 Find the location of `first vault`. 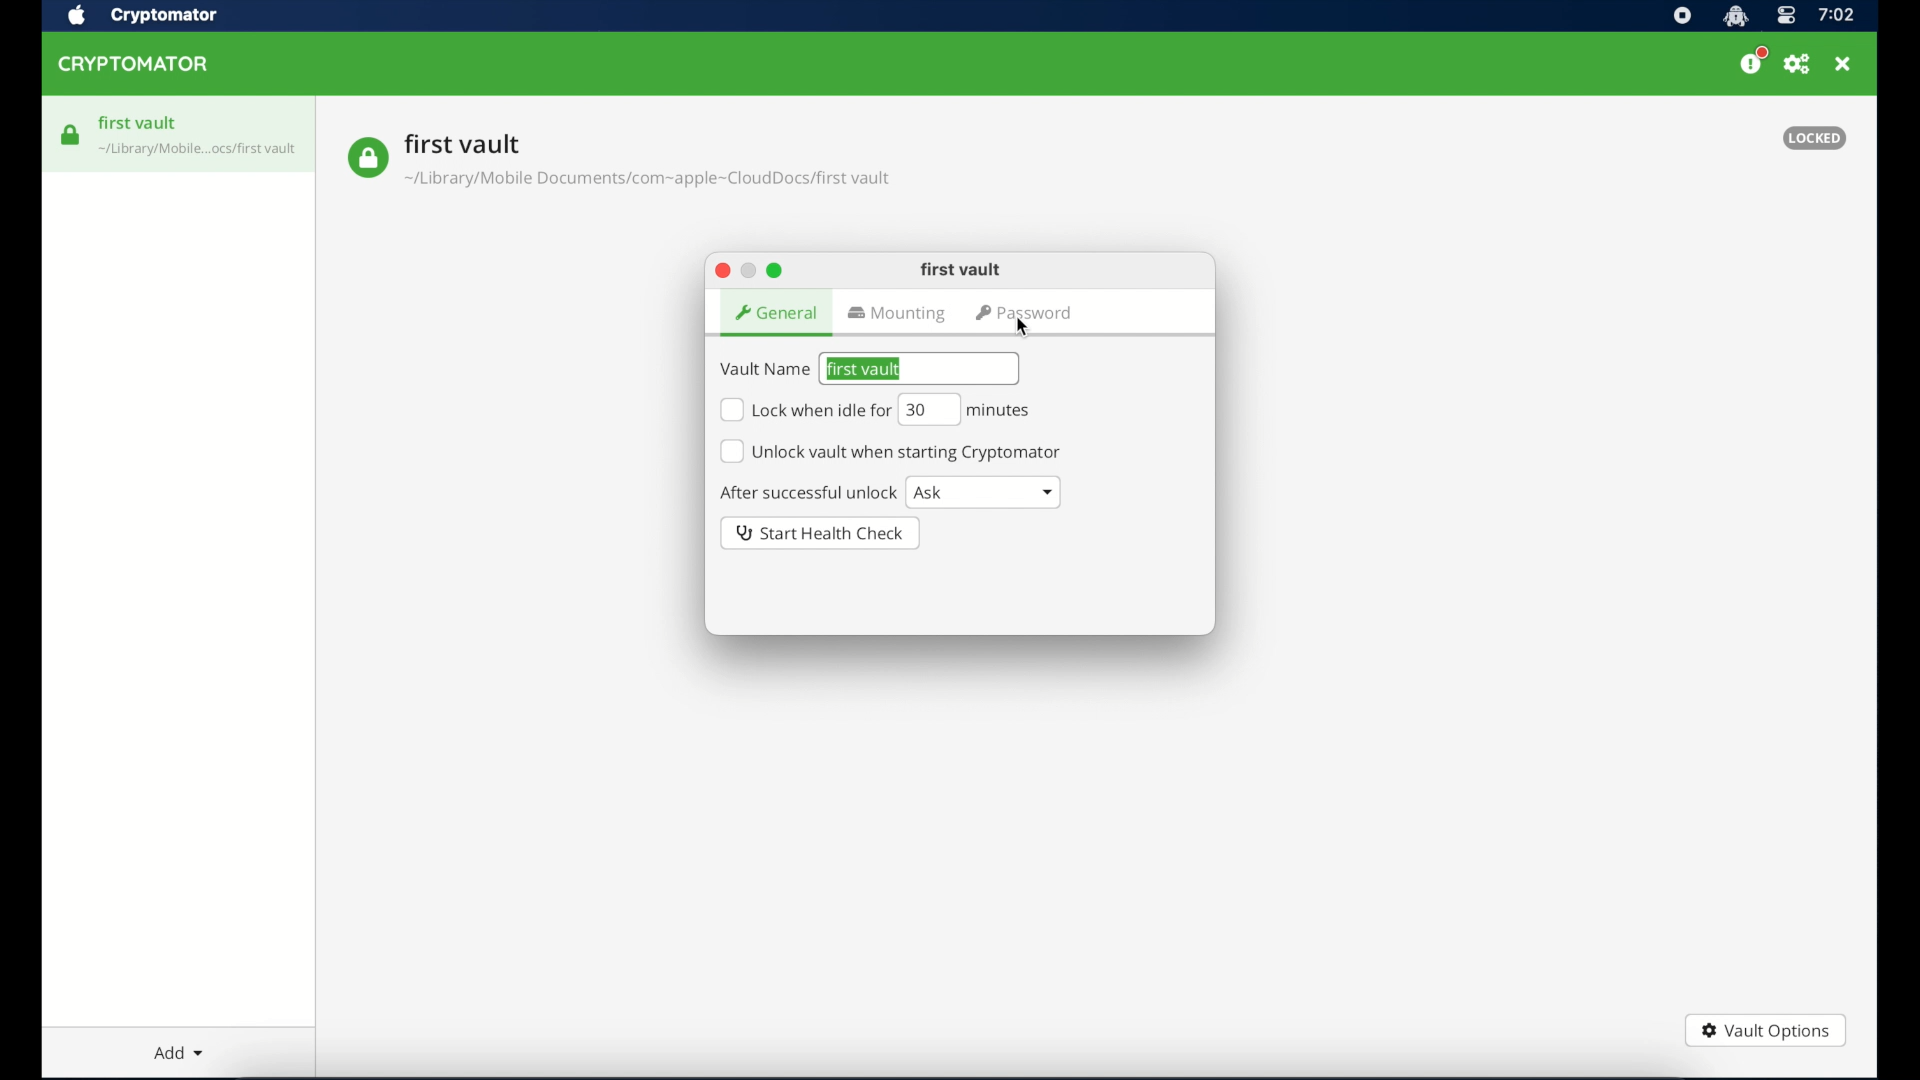

first vault is located at coordinates (139, 123).